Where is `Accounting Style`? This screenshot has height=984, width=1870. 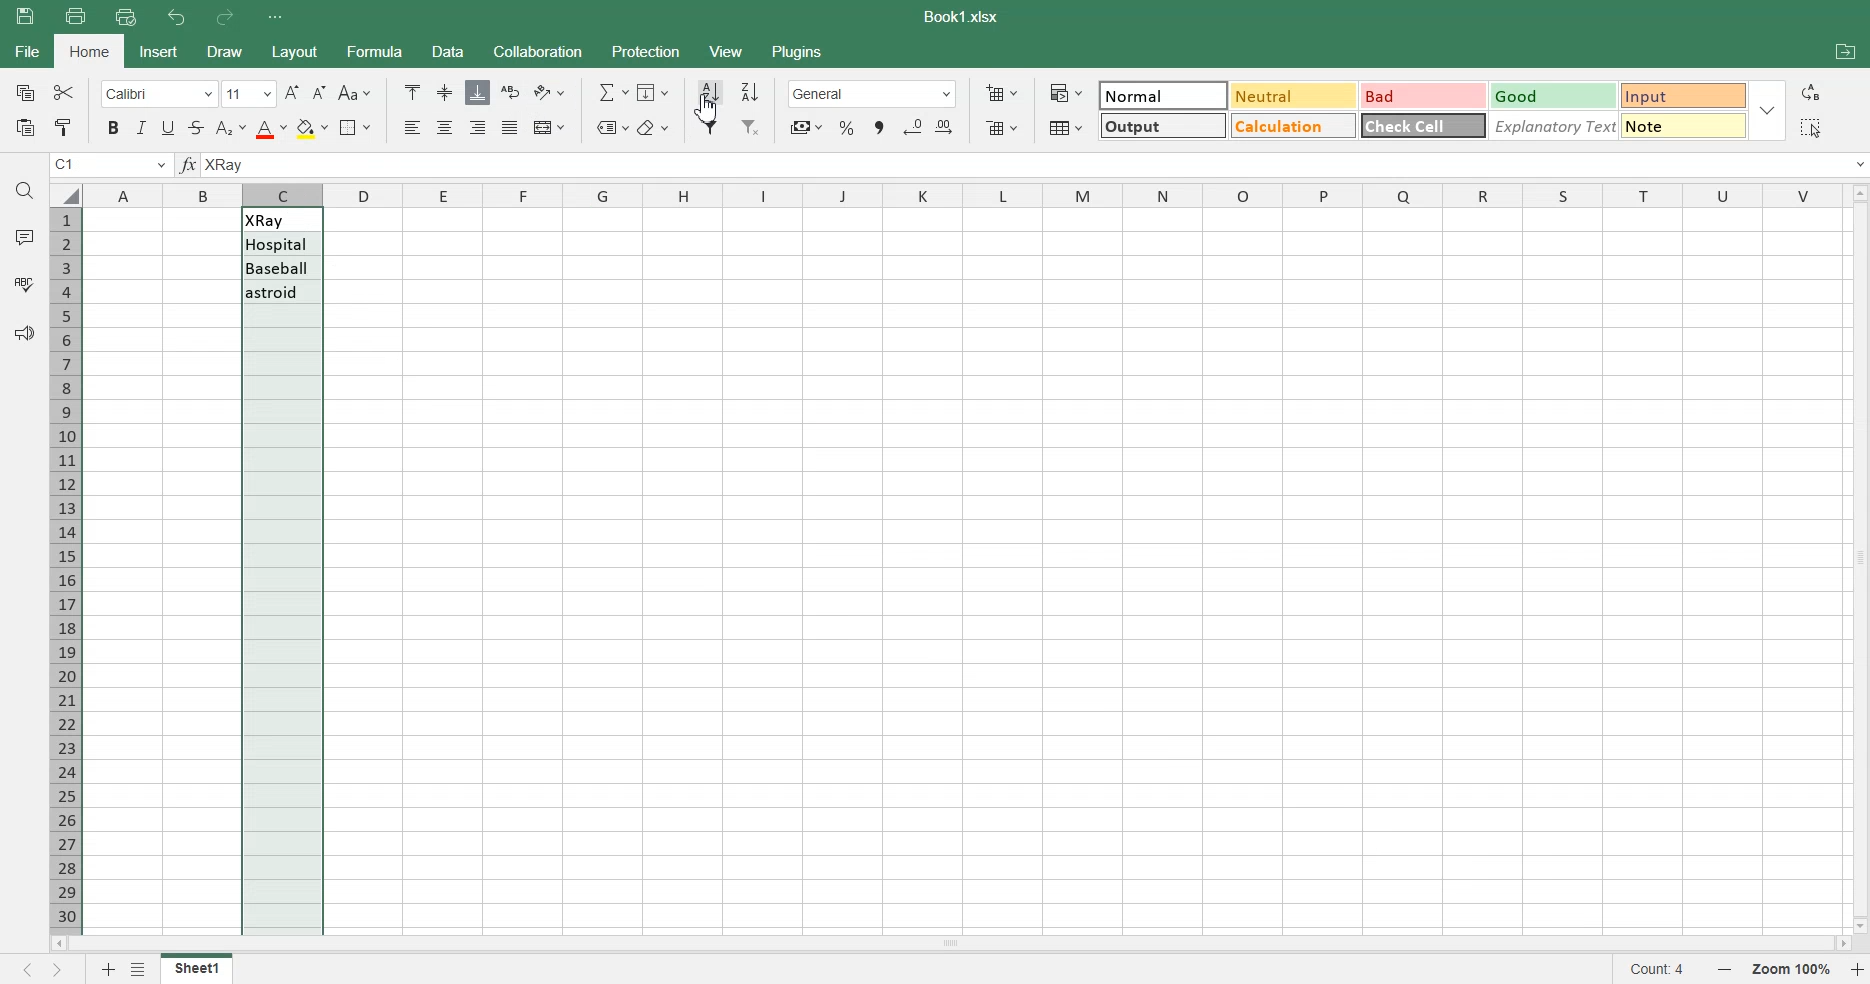
Accounting Style is located at coordinates (804, 127).